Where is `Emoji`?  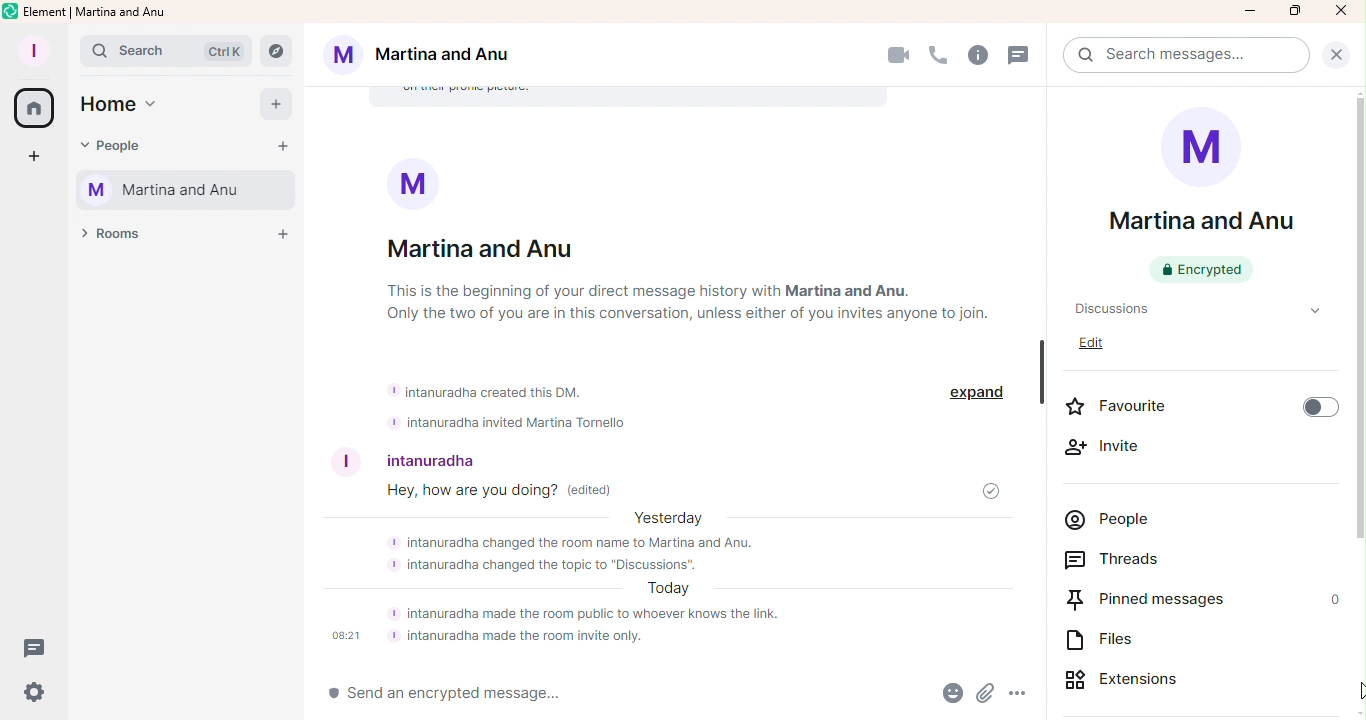 Emoji is located at coordinates (945, 695).